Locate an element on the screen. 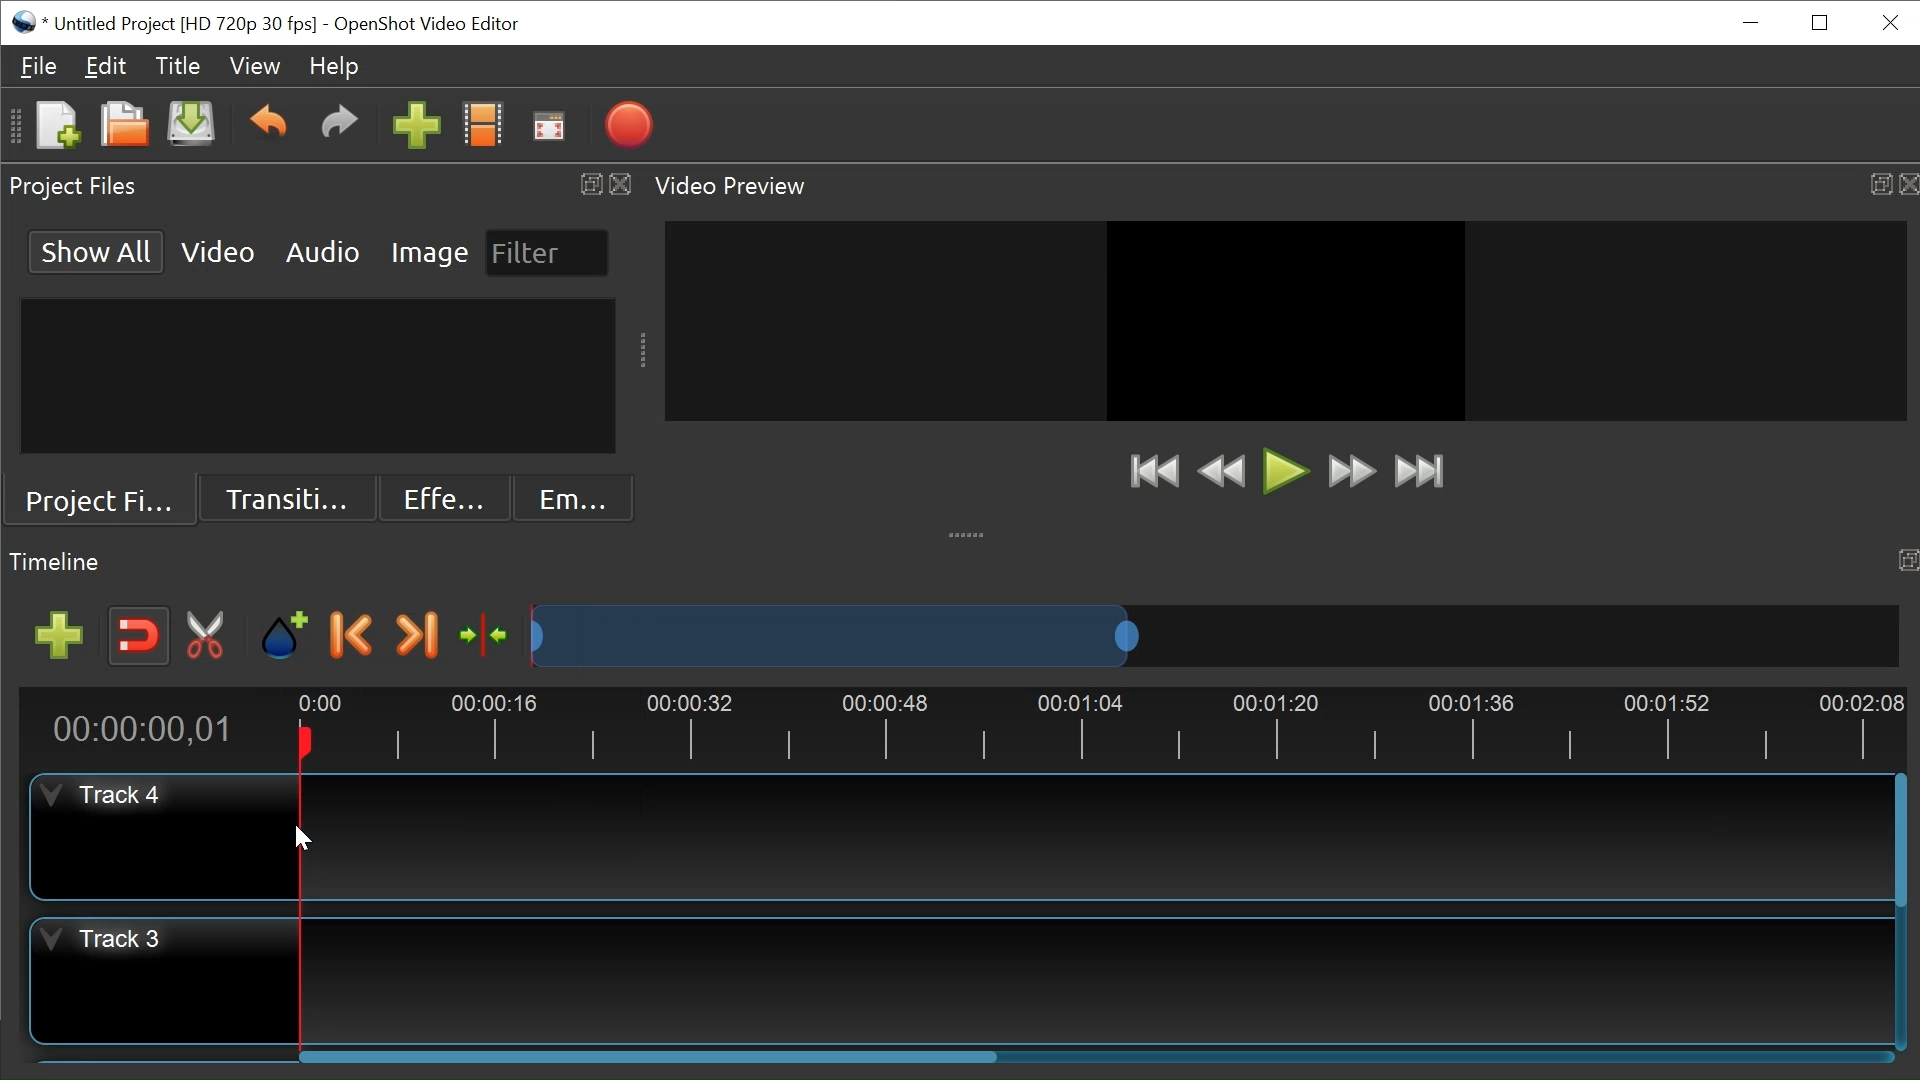 Image resolution: width=1920 pixels, height=1080 pixels. New File is located at coordinates (56, 127).